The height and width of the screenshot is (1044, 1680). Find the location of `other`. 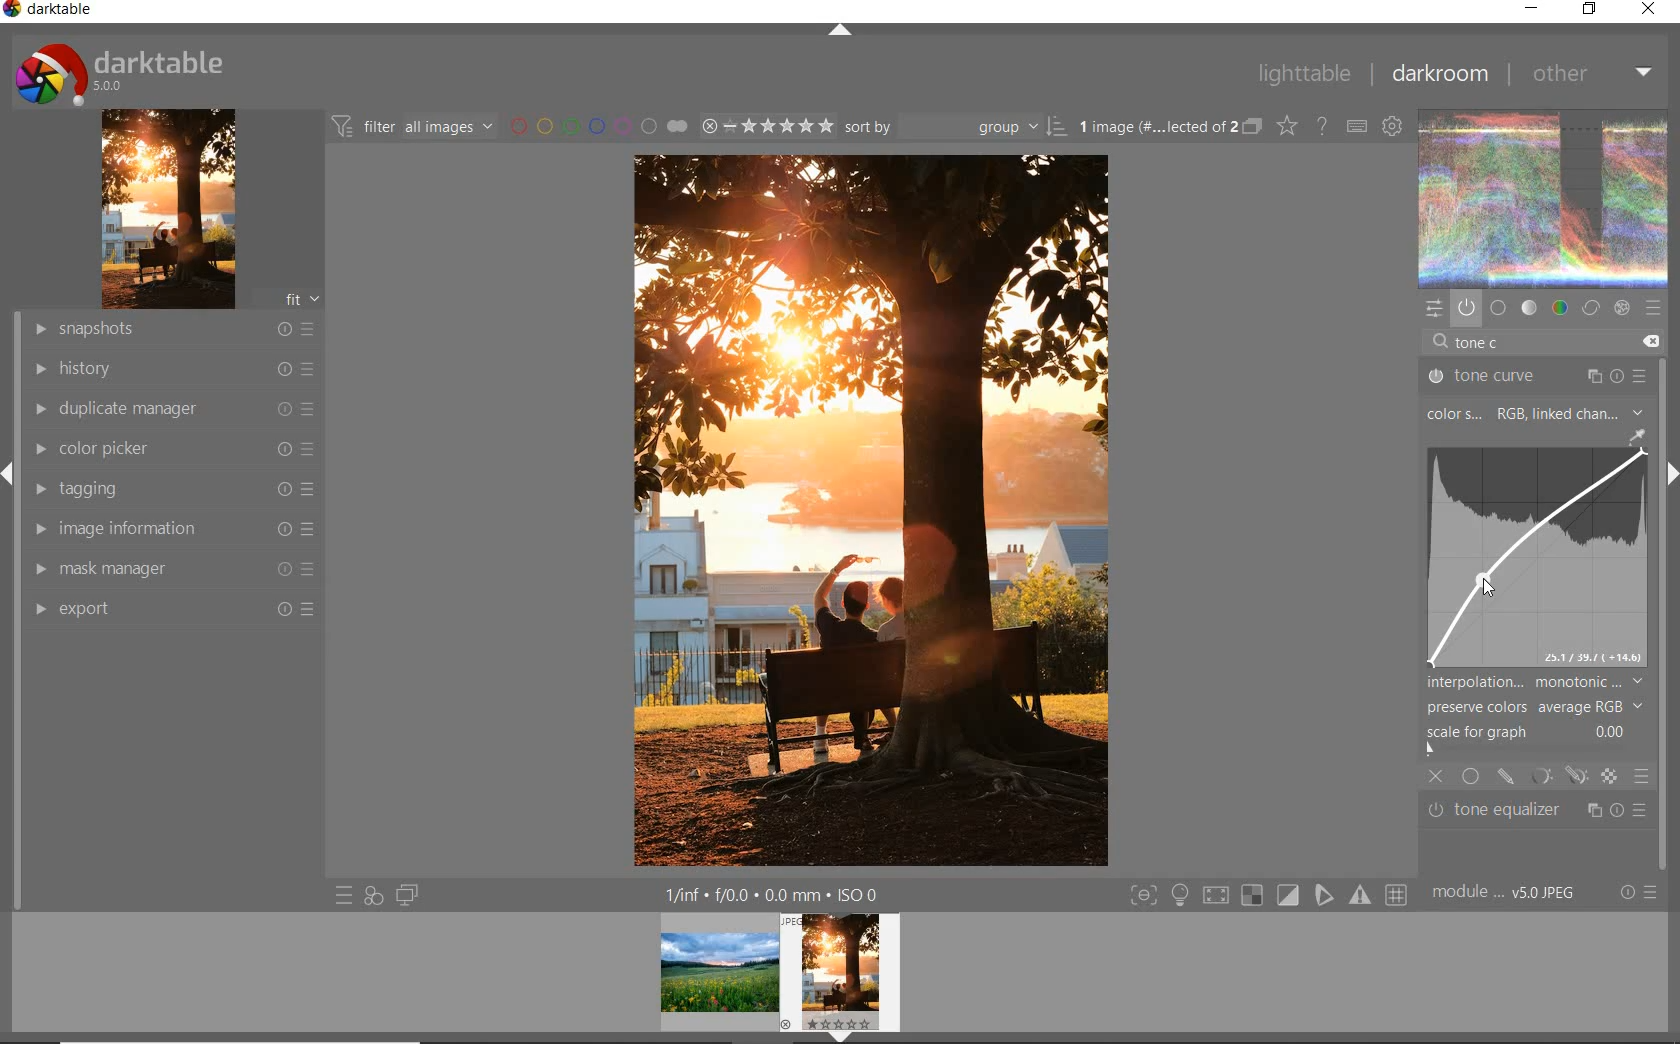

other is located at coordinates (1588, 72).